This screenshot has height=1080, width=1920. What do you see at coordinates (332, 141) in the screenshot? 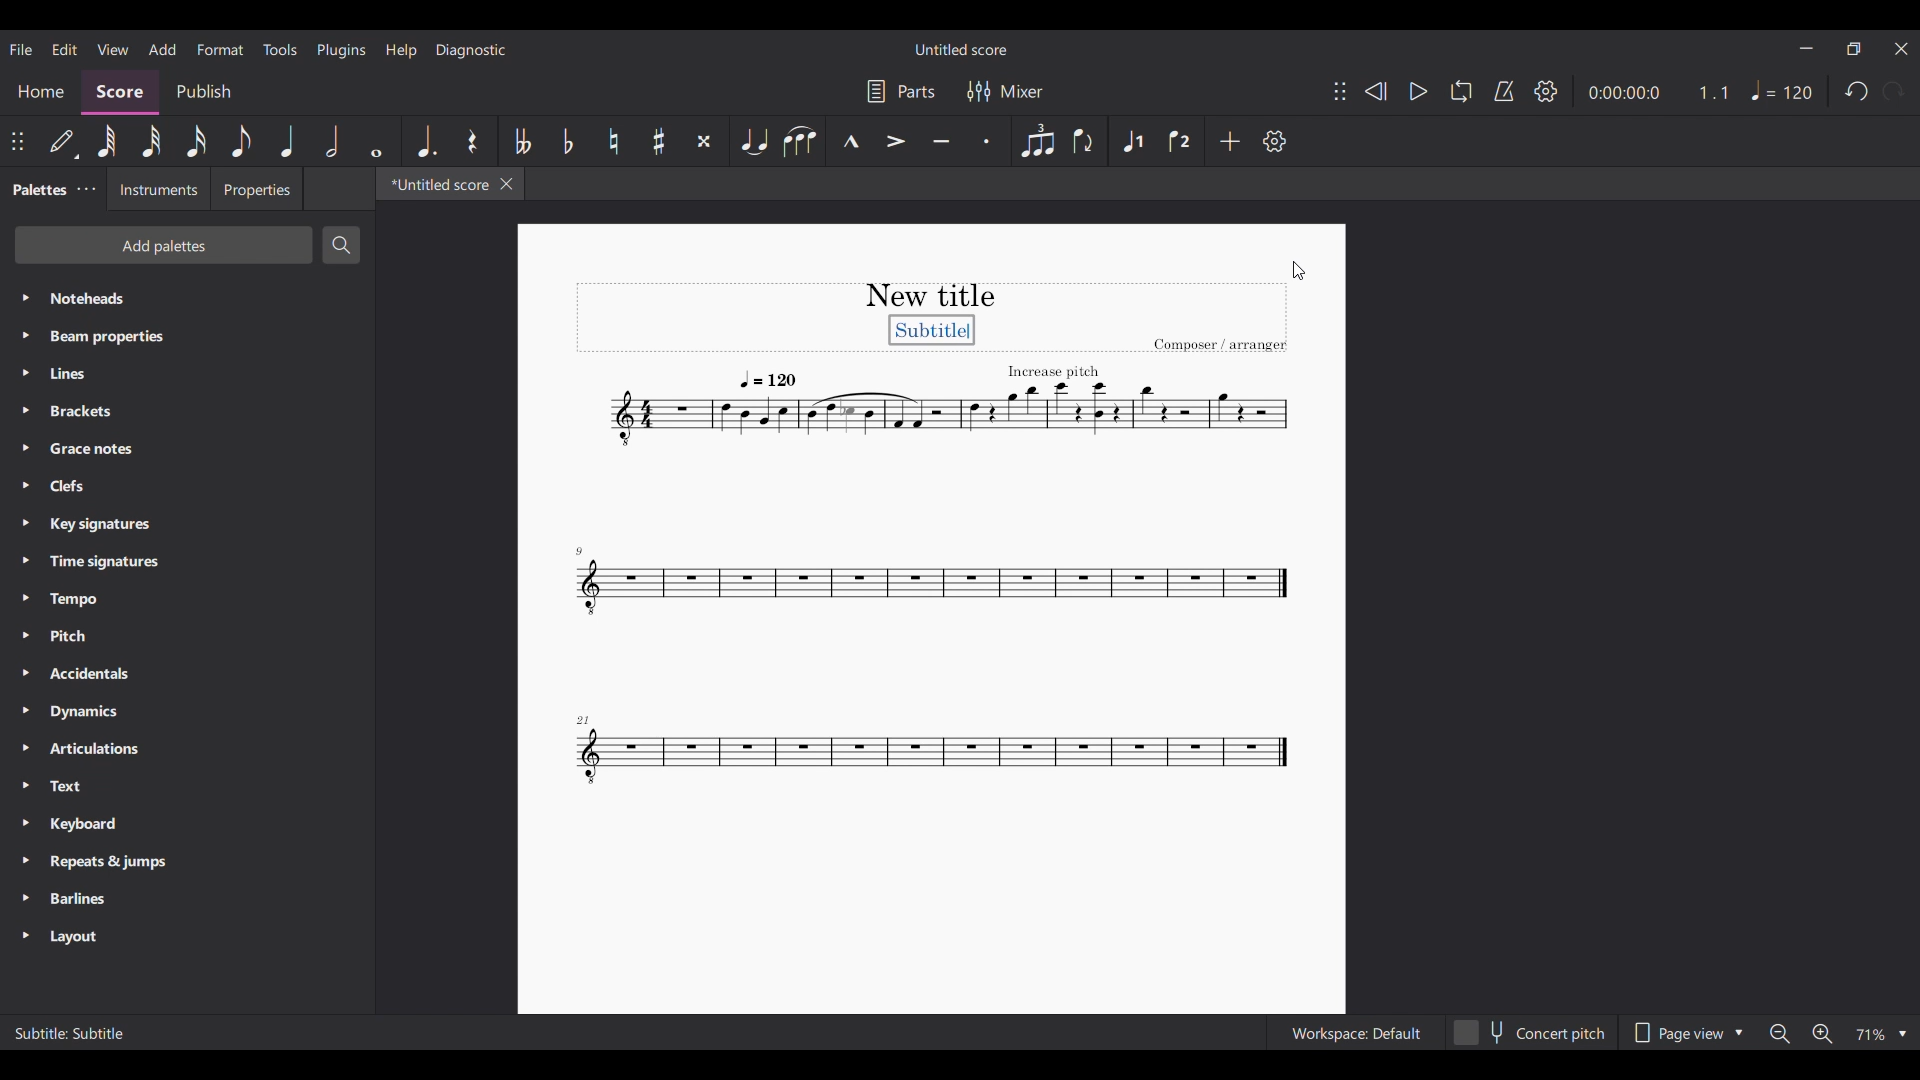
I see `Half note` at bounding box center [332, 141].